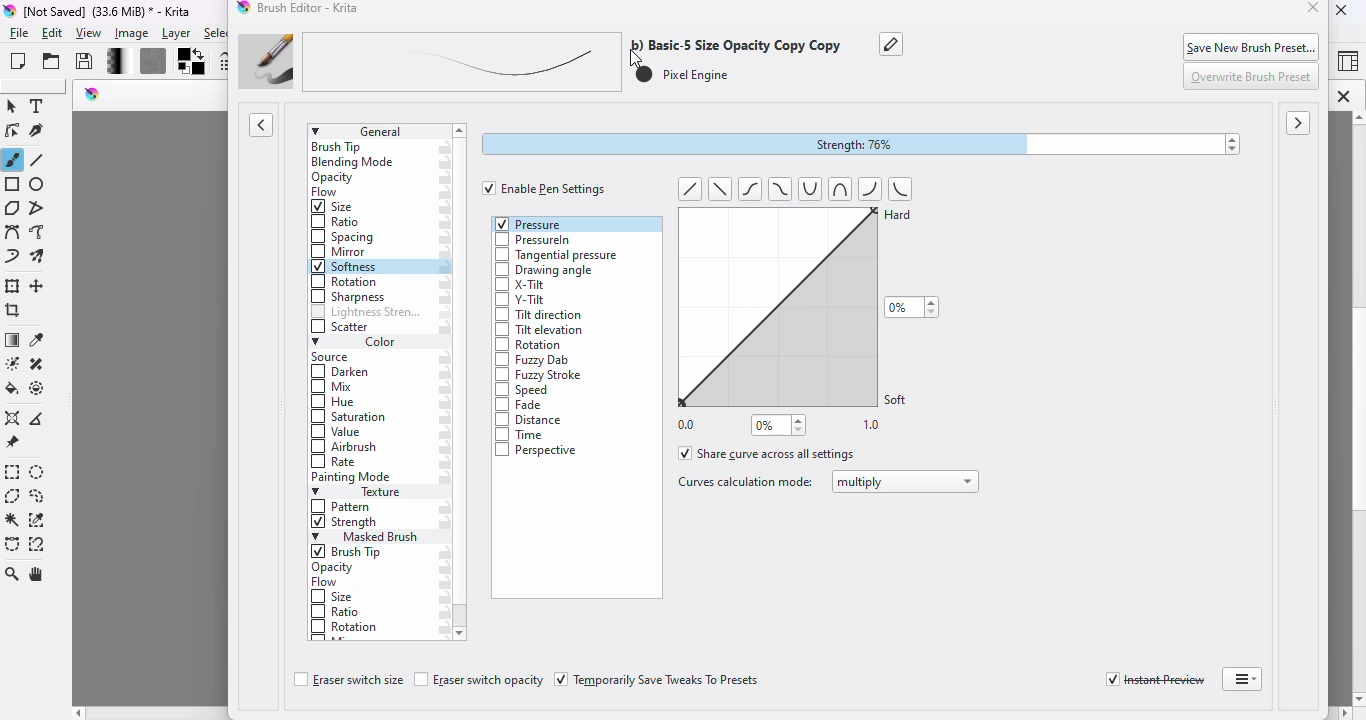 Image resolution: width=1366 pixels, height=720 pixels. Describe the element at coordinates (342, 373) in the screenshot. I see `darken` at that location.